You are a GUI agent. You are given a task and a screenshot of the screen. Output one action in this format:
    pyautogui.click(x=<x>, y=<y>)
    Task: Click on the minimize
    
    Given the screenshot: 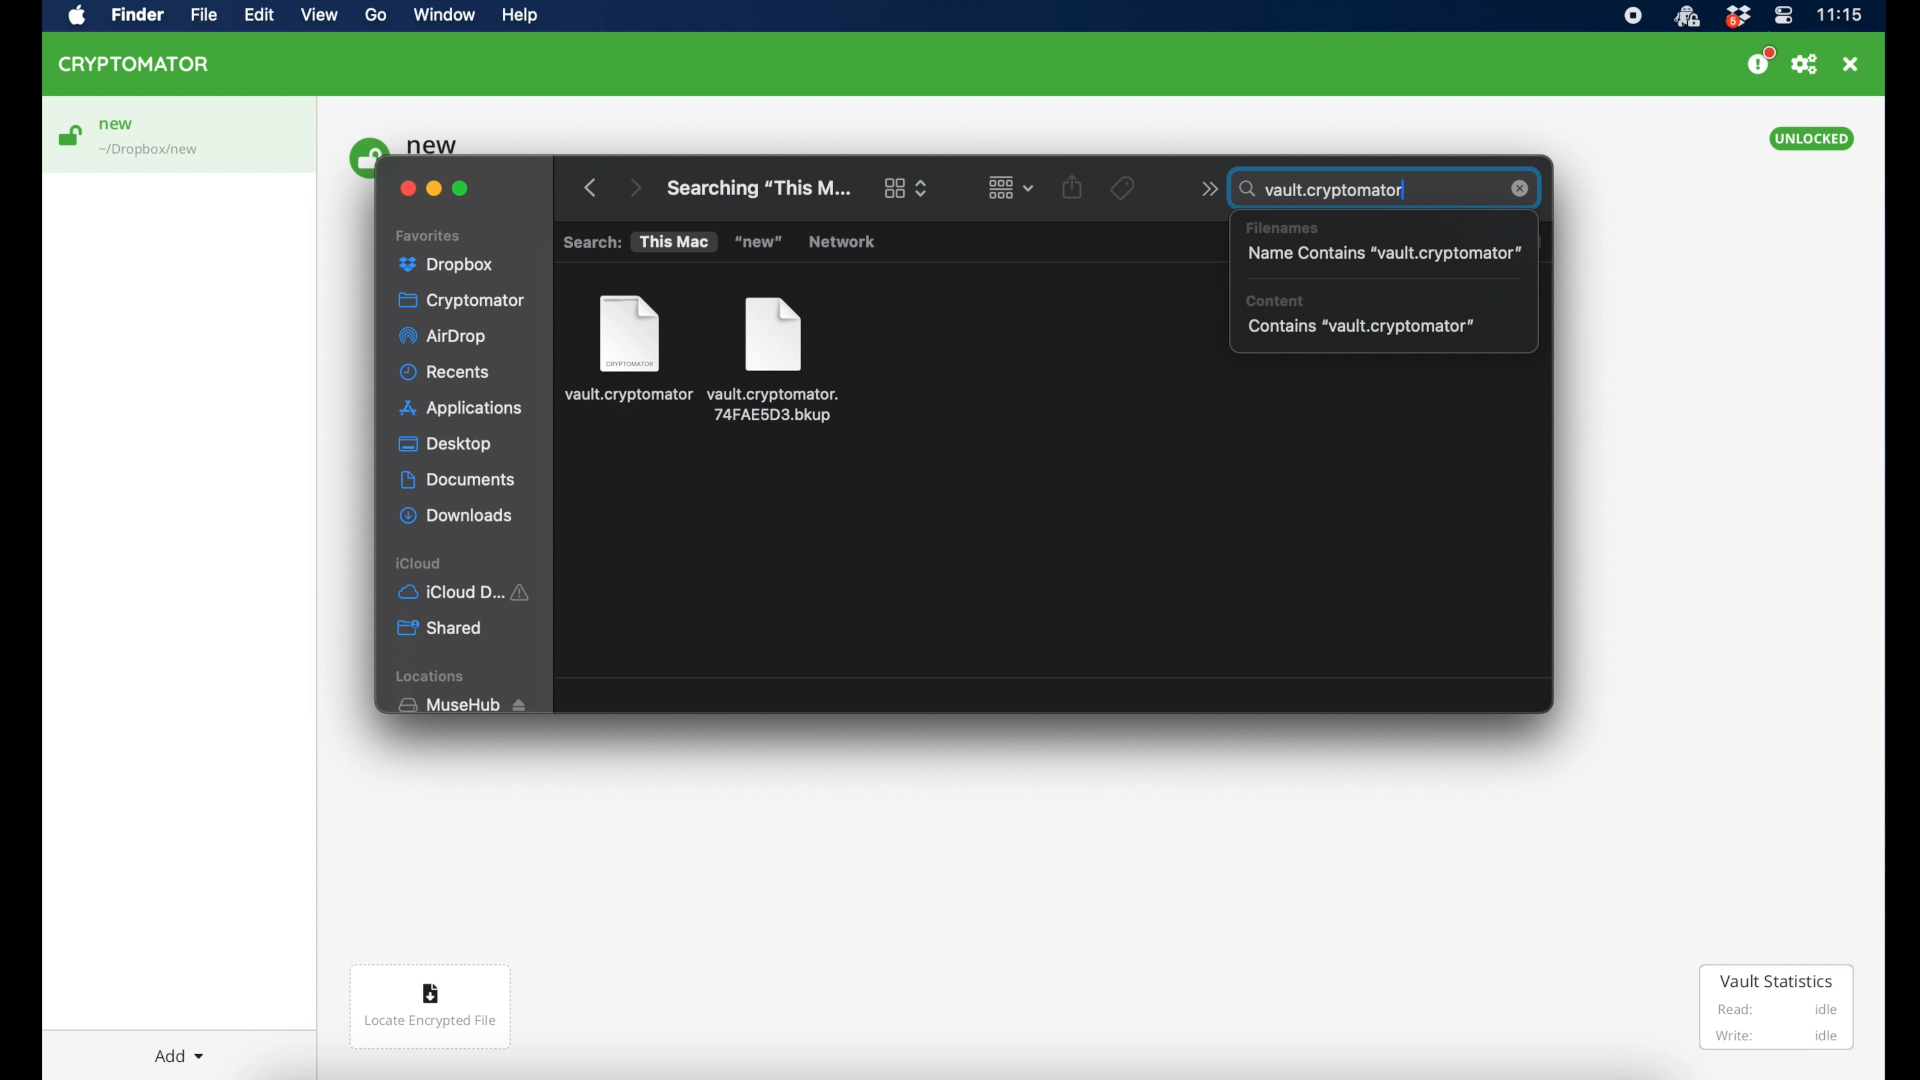 What is the action you would take?
    pyautogui.click(x=434, y=189)
    